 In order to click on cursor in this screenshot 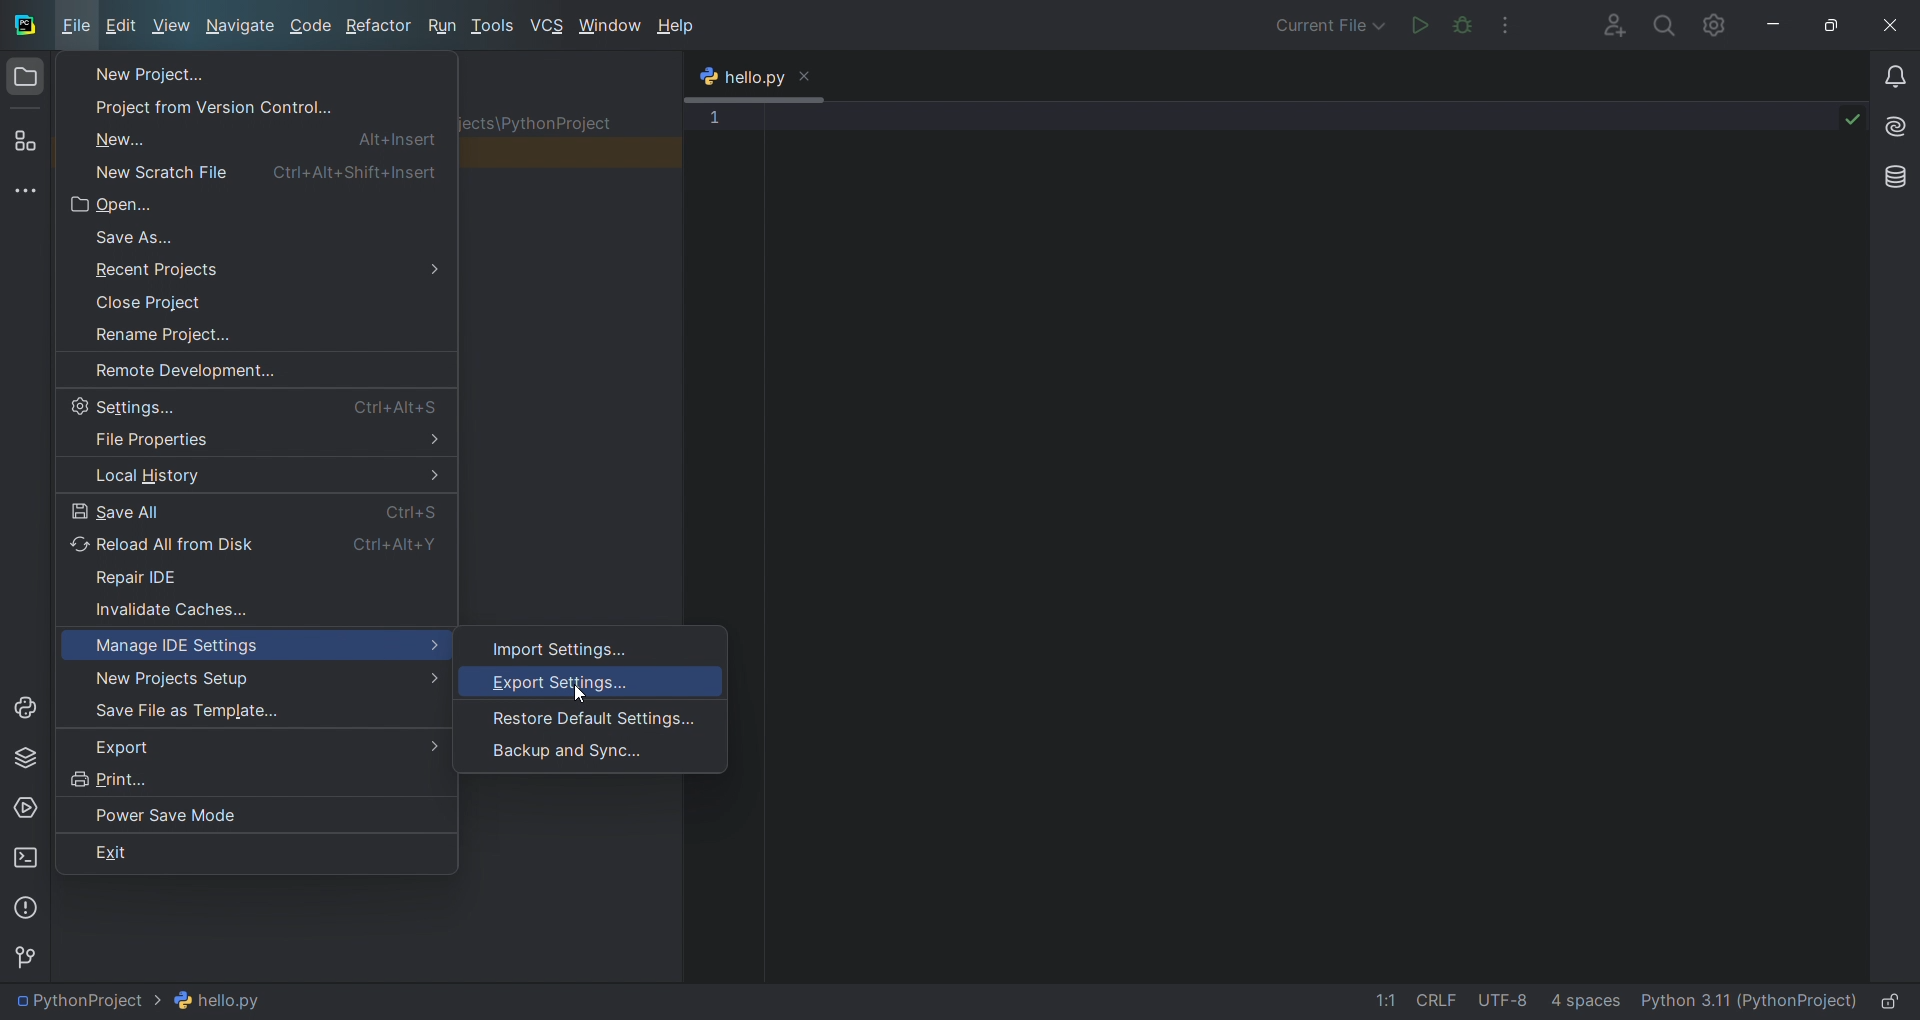, I will do `click(583, 691)`.